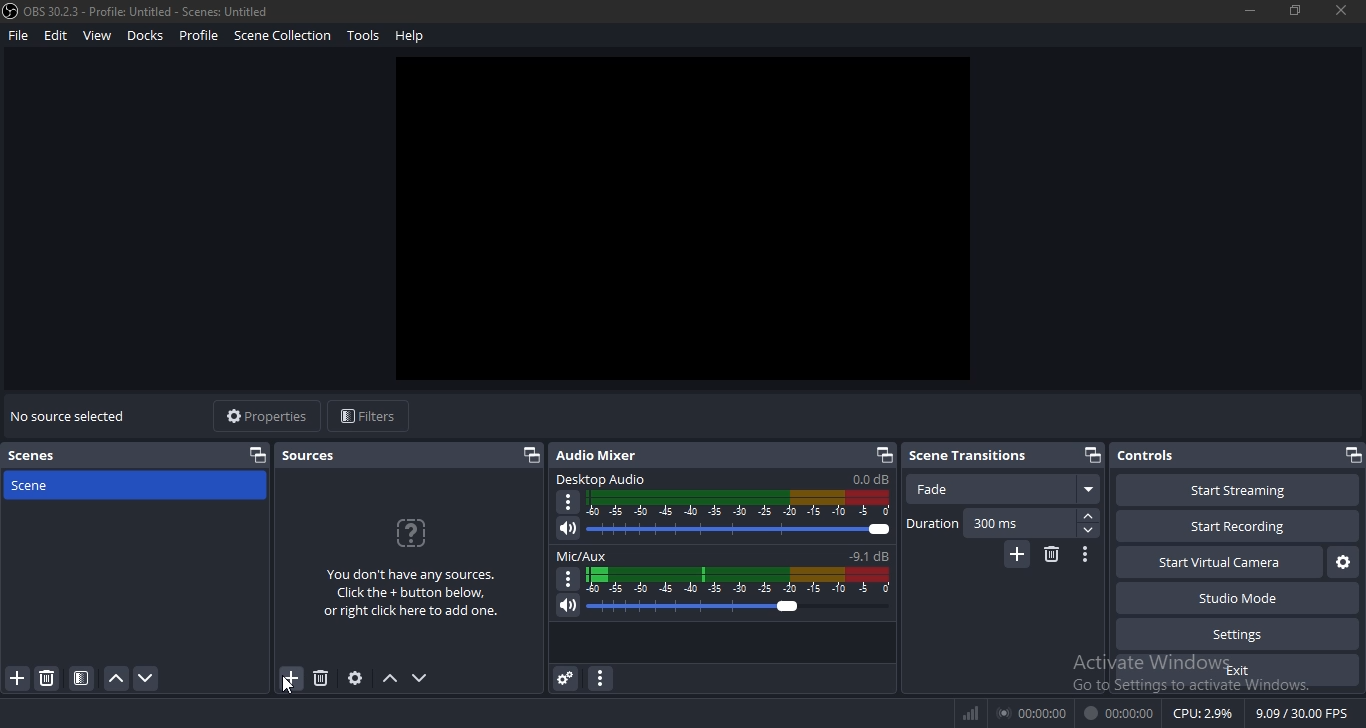 The image size is (1366, 728). What do you see at coordinates (20, 37) in the screenshot?
I see `file` at bounding box center [20, 37].